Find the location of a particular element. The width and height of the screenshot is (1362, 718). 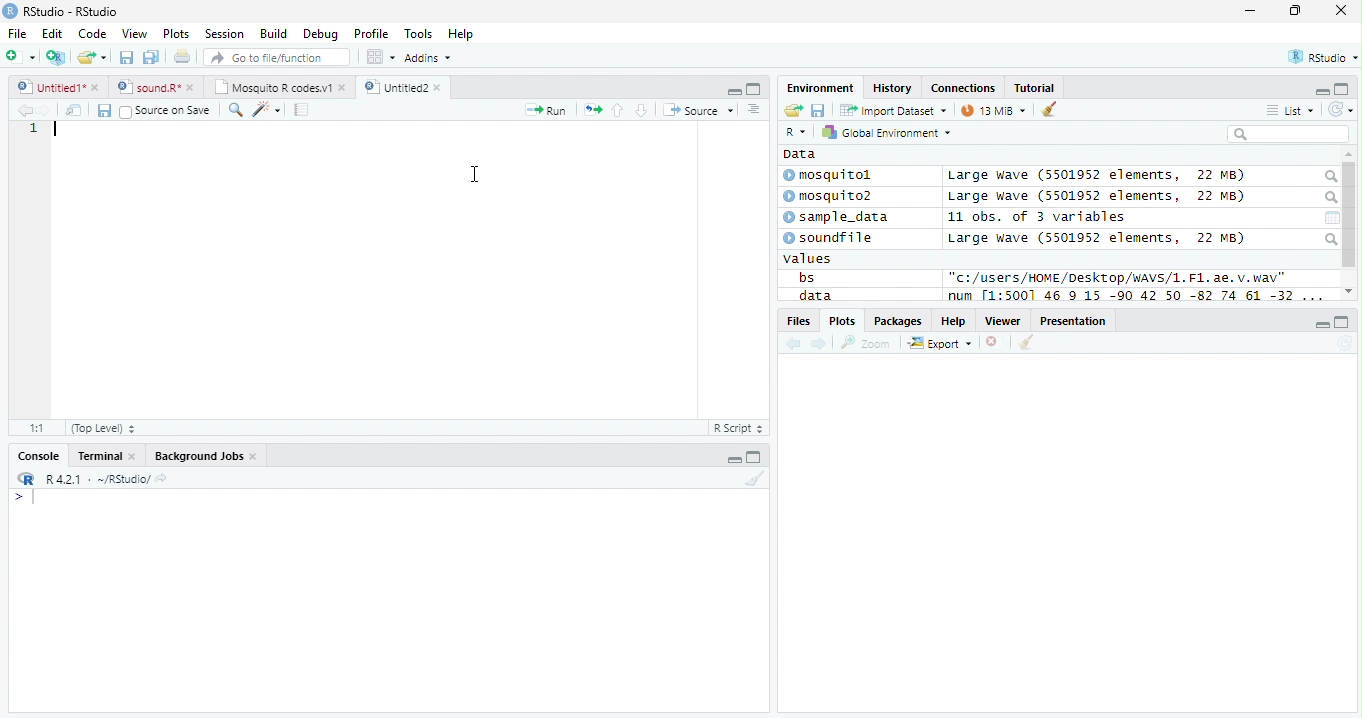

Untitied1* is located at coordinates (58, 87).